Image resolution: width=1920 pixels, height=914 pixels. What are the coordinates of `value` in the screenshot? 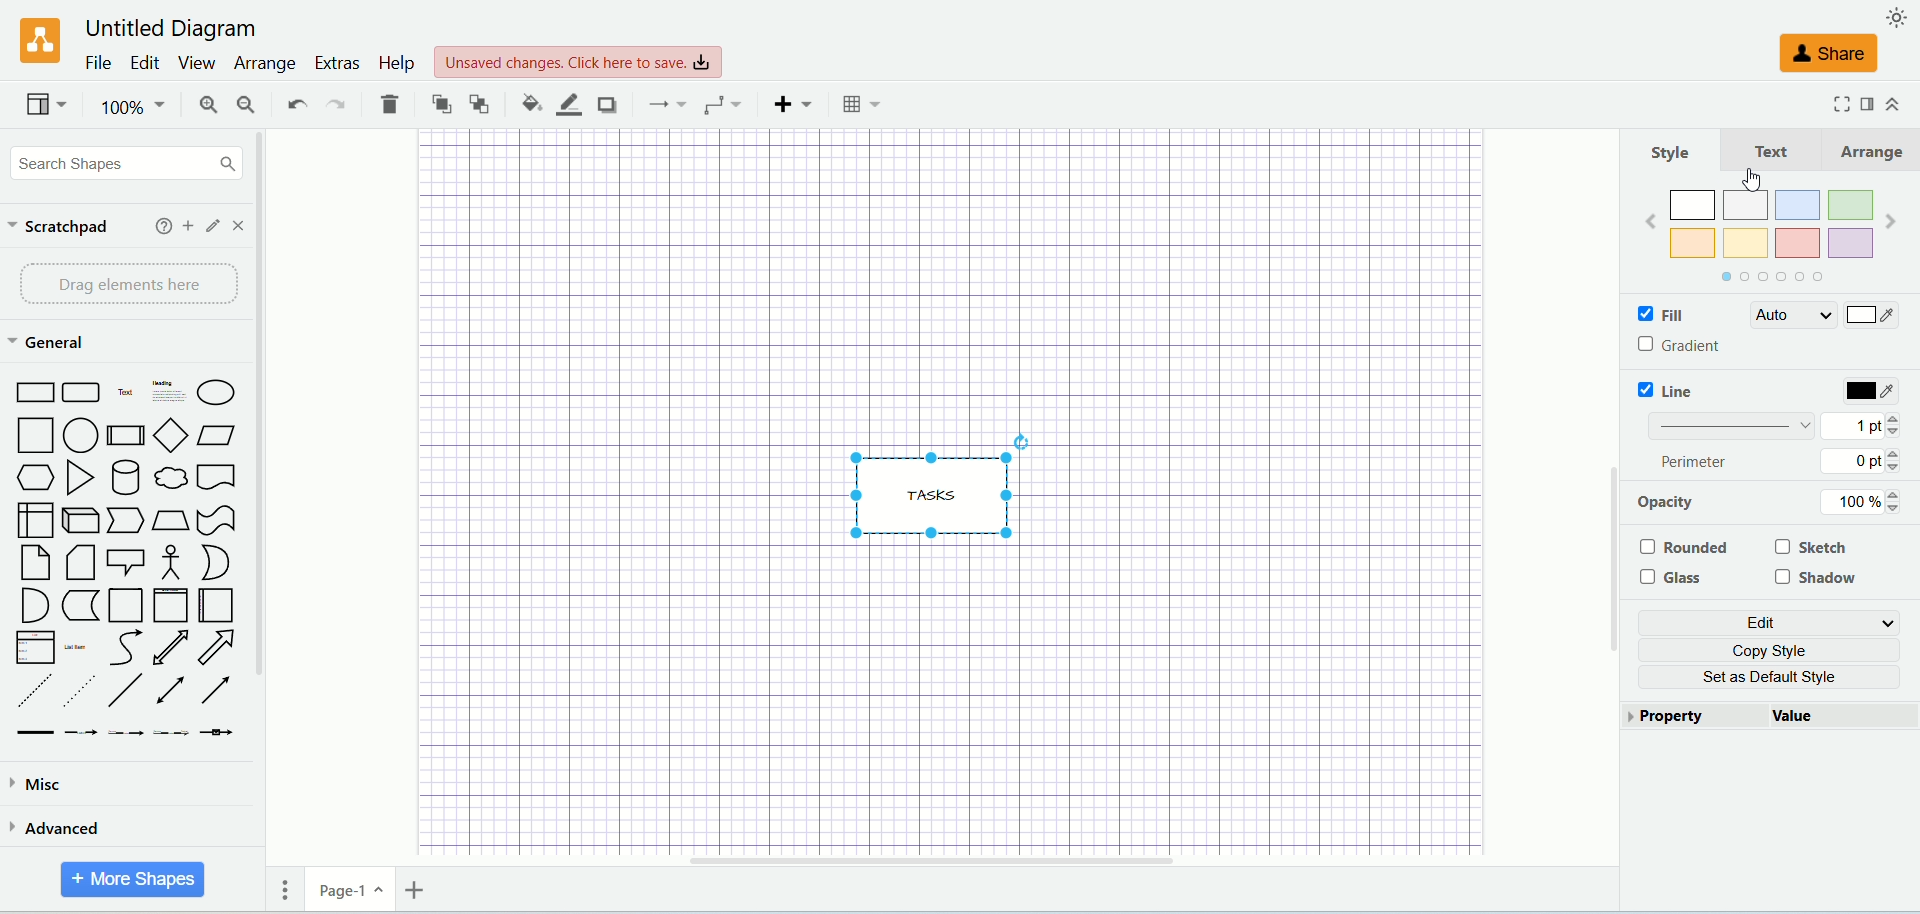 It's located at (1846, 716).